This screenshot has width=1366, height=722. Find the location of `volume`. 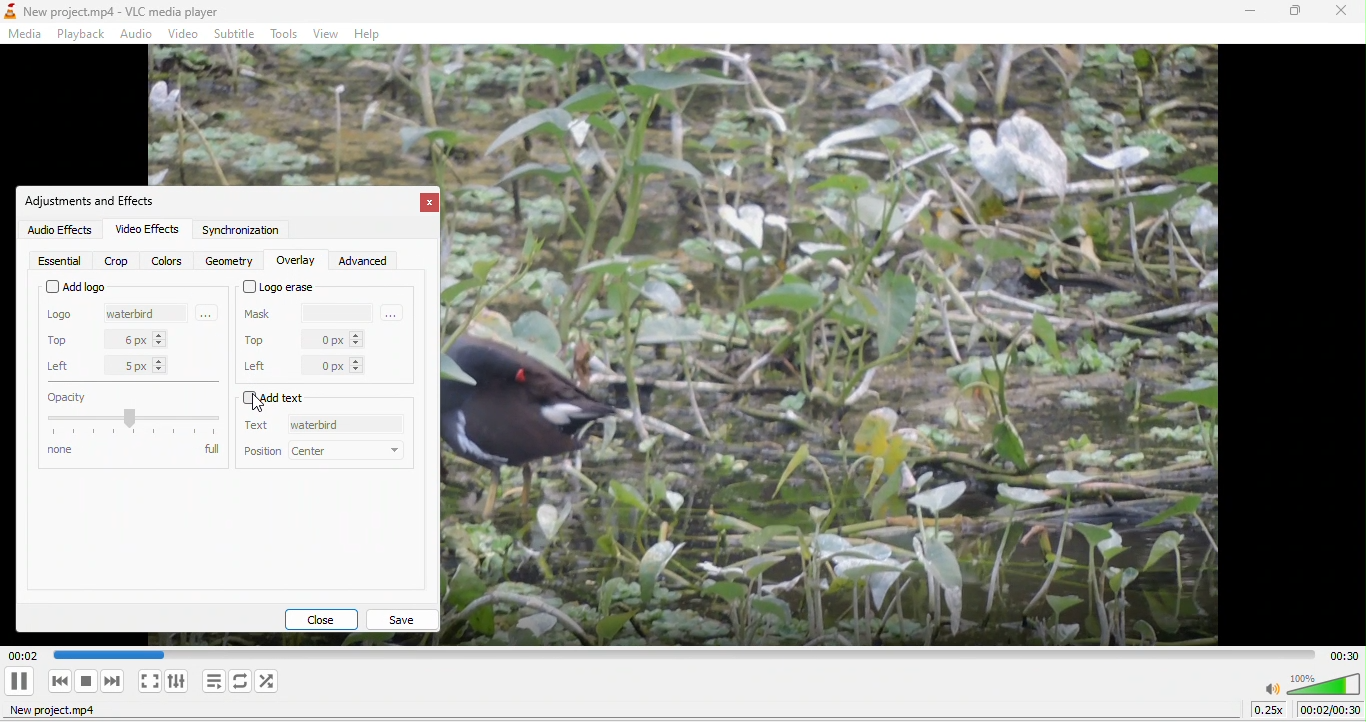

volume is located at coordinates (1312, 682).